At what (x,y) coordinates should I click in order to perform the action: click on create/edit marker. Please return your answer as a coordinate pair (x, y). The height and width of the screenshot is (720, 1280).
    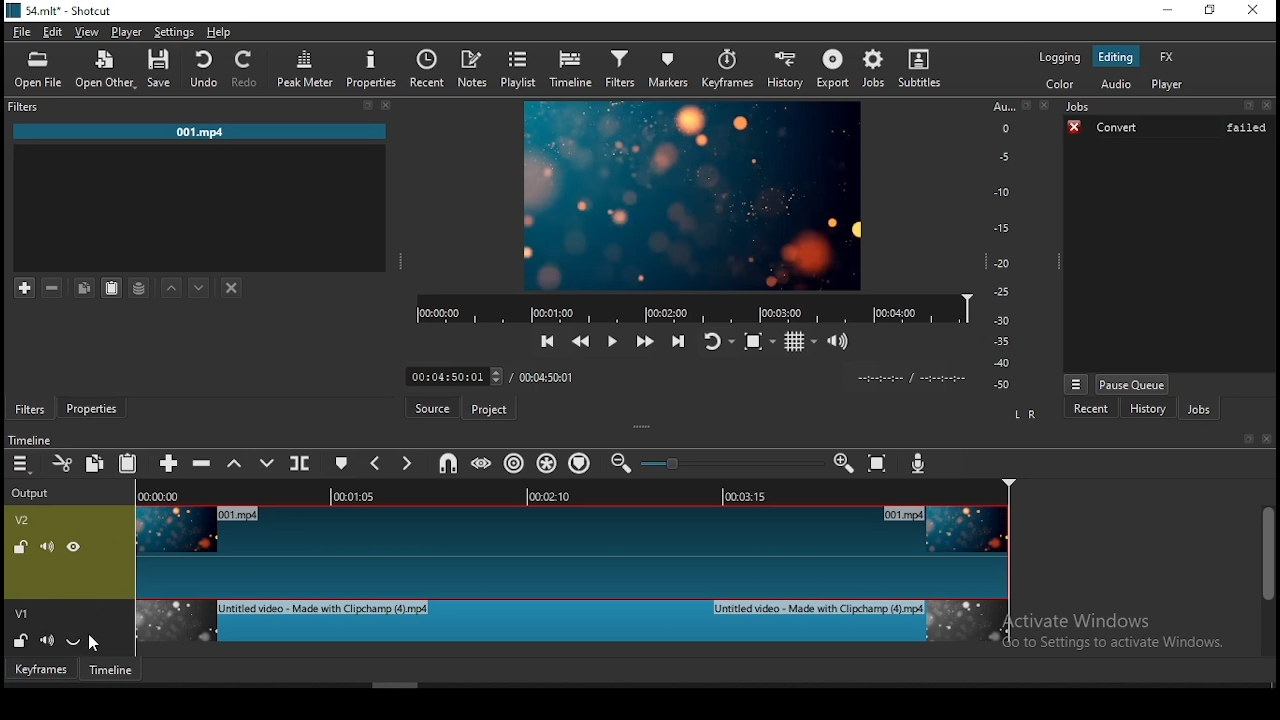
    Looking at the image, I should click on (341, 463).